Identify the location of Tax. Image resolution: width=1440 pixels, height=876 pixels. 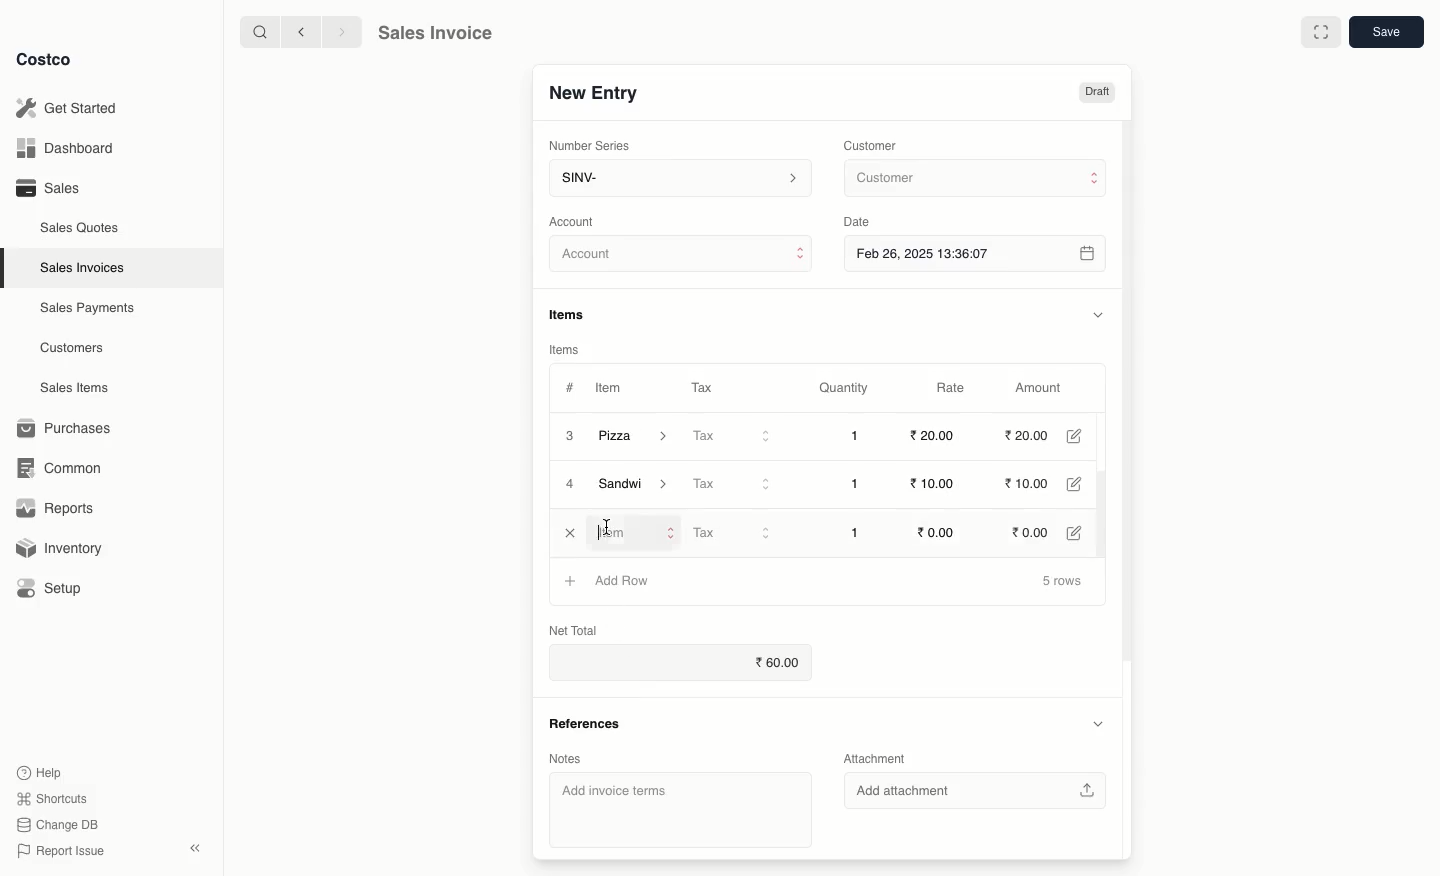
(734, 437).